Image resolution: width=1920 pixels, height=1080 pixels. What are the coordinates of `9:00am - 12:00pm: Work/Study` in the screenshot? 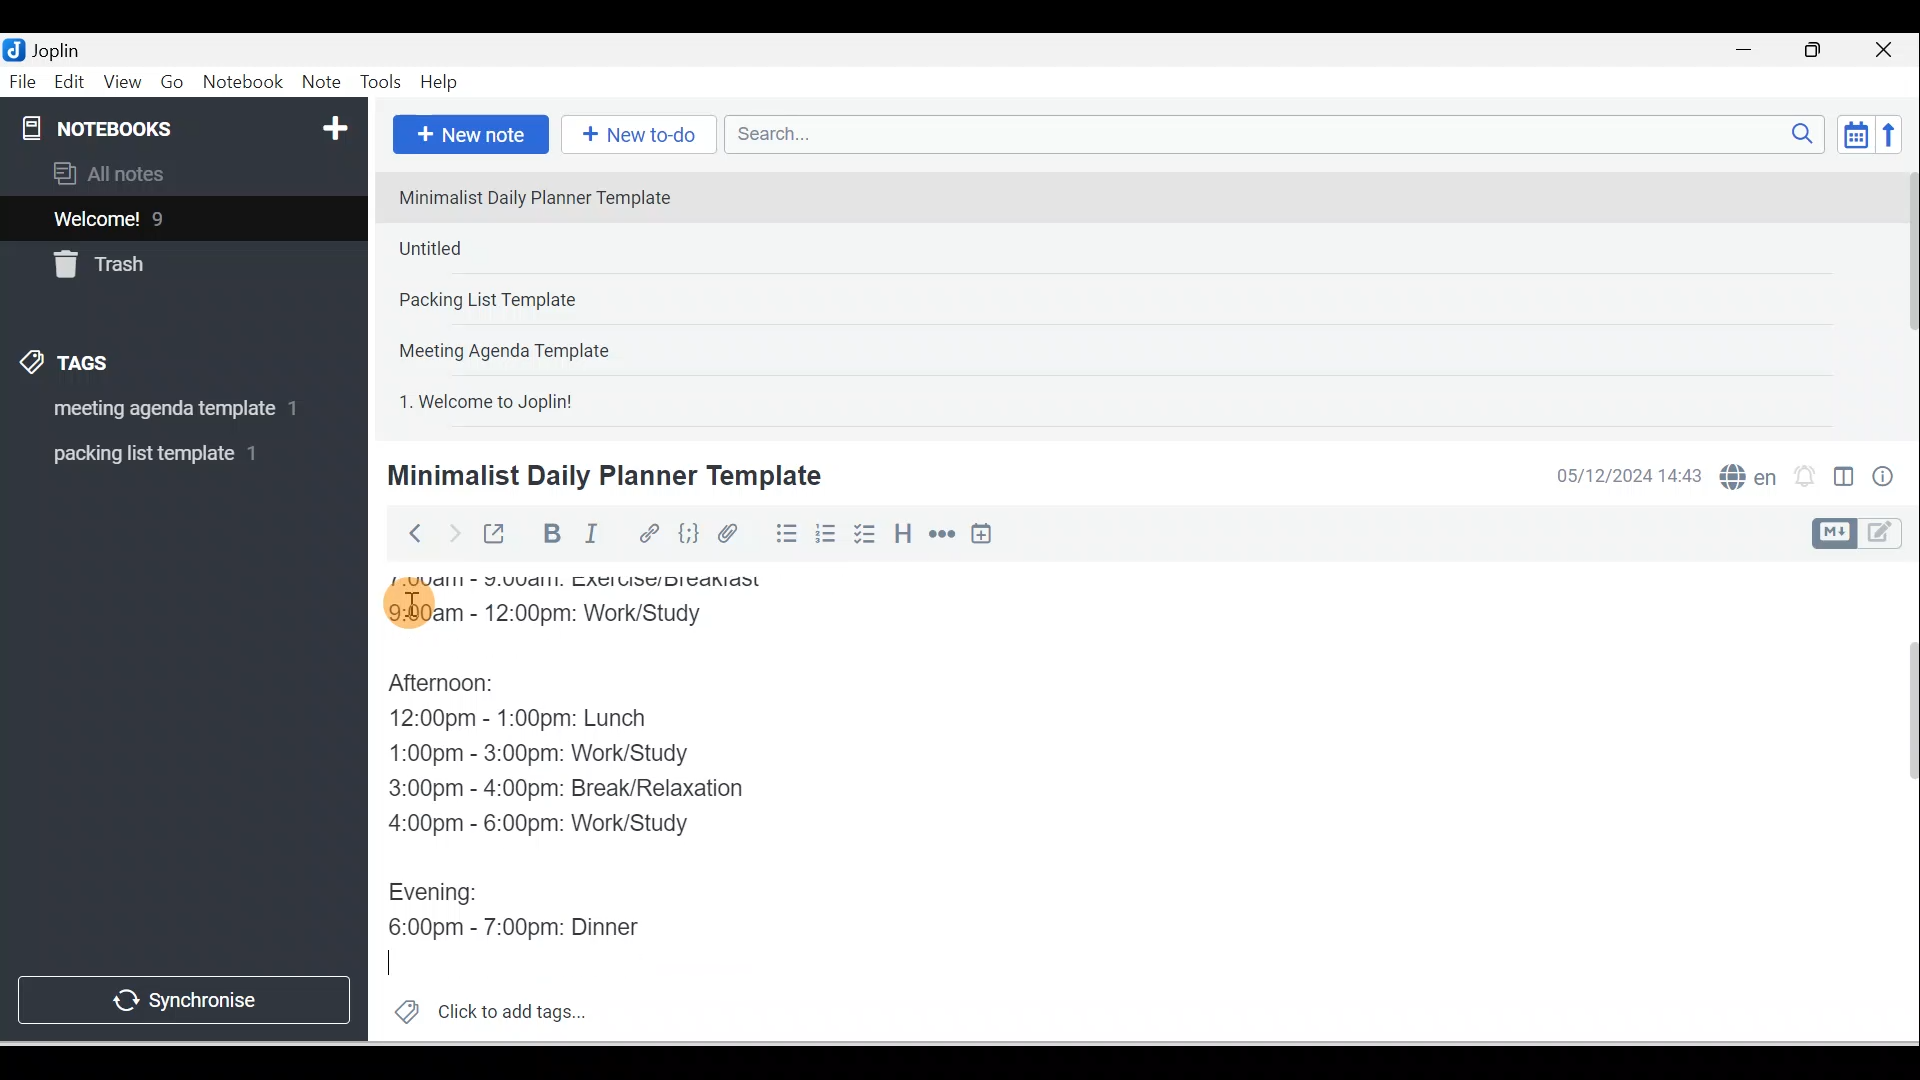 It's located at (562, 618).